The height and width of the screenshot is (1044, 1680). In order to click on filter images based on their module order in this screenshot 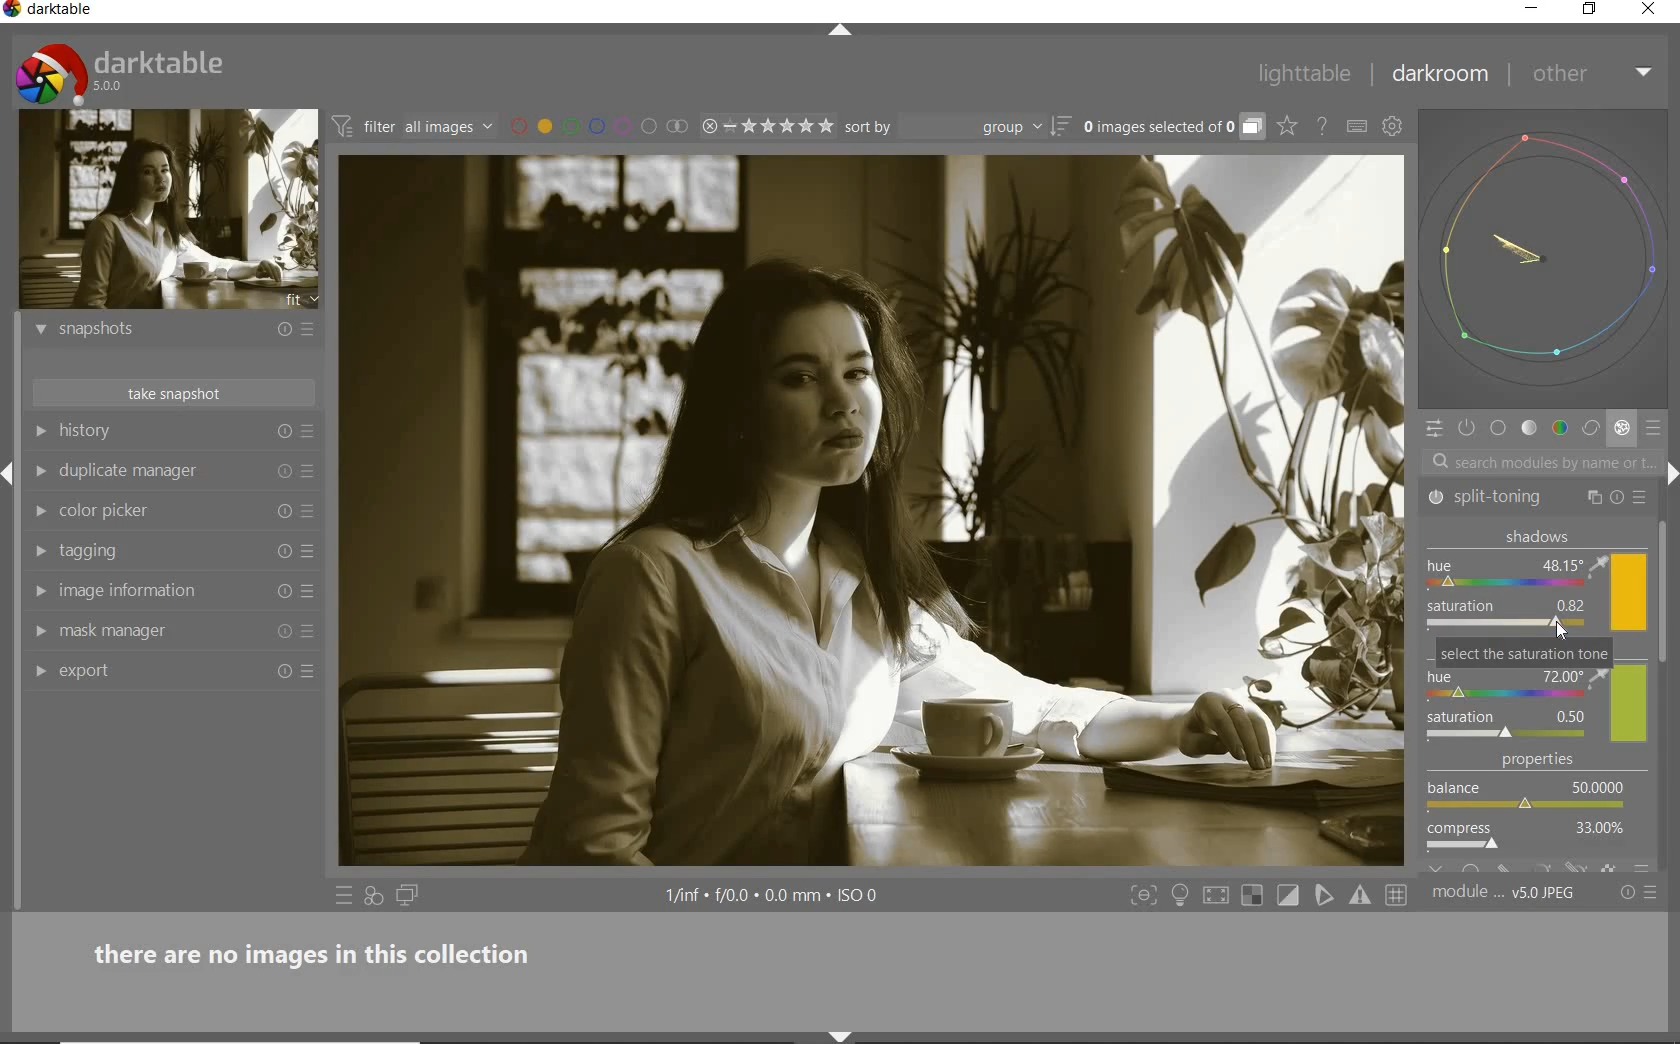, I will do `click(414, 129)`.